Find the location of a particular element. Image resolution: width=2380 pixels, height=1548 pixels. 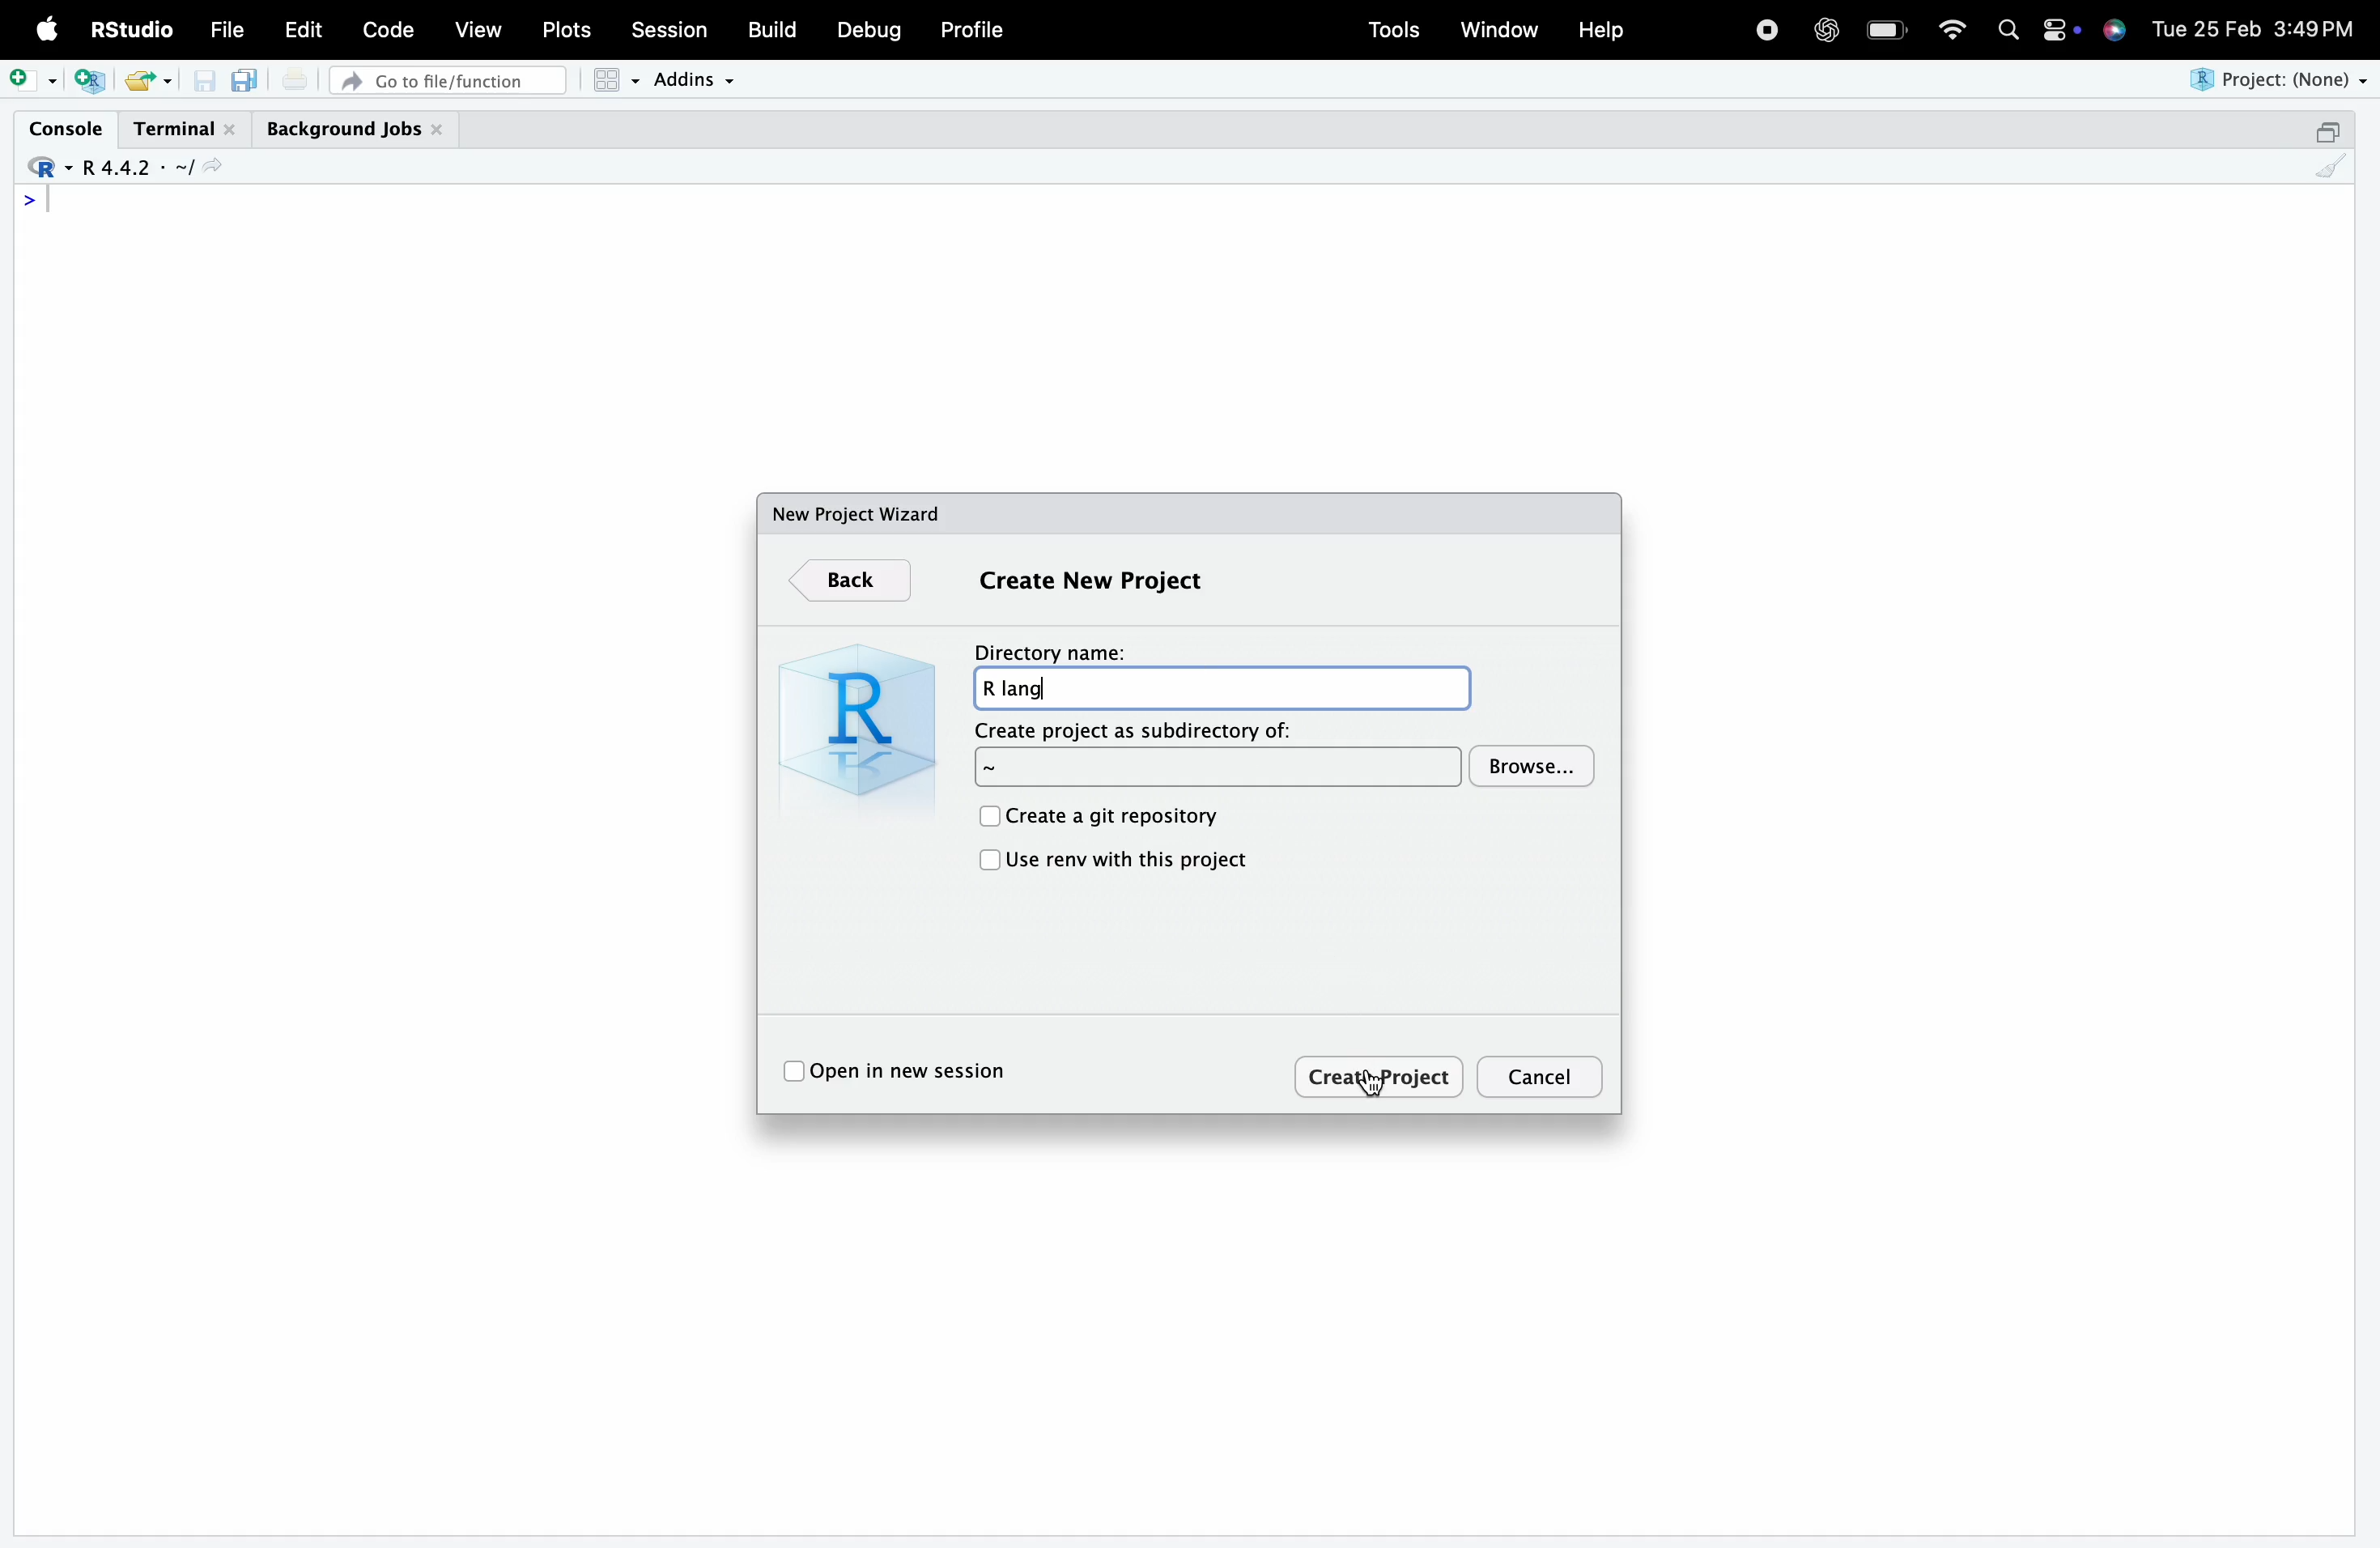

Use renv with this project is located at coordinates (1130, 860).